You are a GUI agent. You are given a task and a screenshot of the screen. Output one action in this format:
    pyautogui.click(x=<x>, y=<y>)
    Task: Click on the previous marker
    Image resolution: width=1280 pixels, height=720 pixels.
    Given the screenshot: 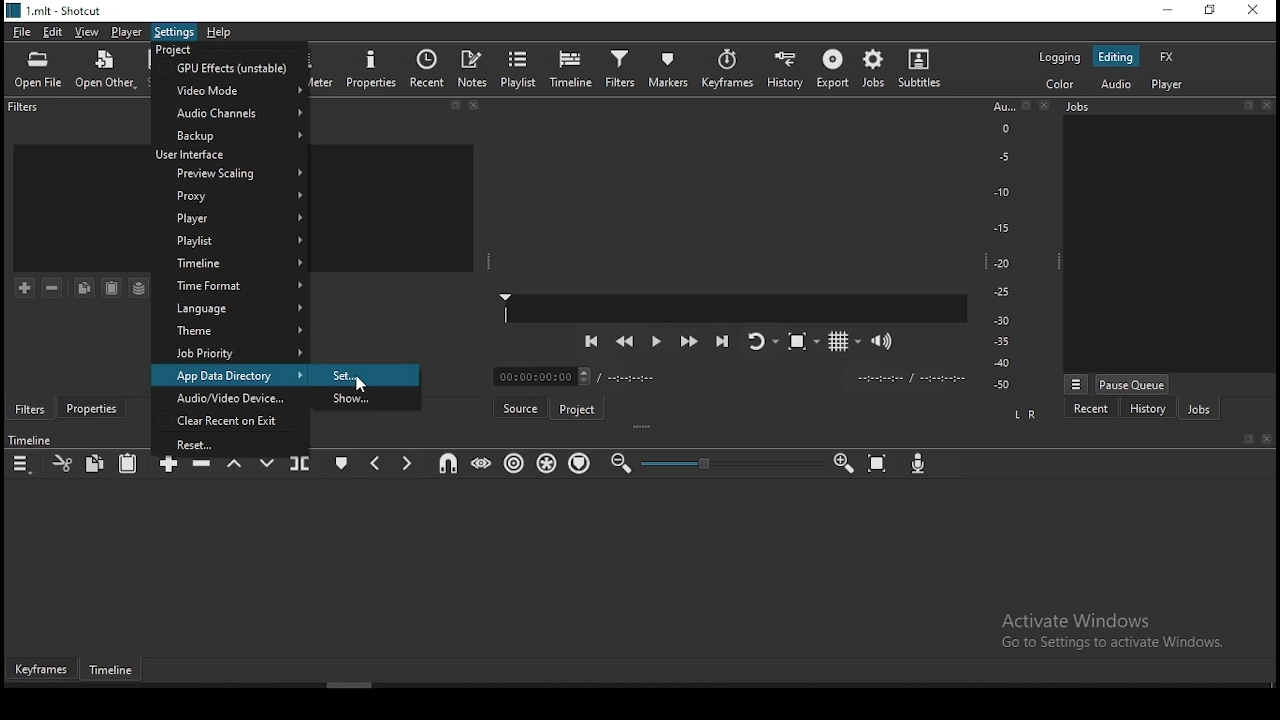 What is the action you would take?
    pyautogui.click(x=377, y=460)
    